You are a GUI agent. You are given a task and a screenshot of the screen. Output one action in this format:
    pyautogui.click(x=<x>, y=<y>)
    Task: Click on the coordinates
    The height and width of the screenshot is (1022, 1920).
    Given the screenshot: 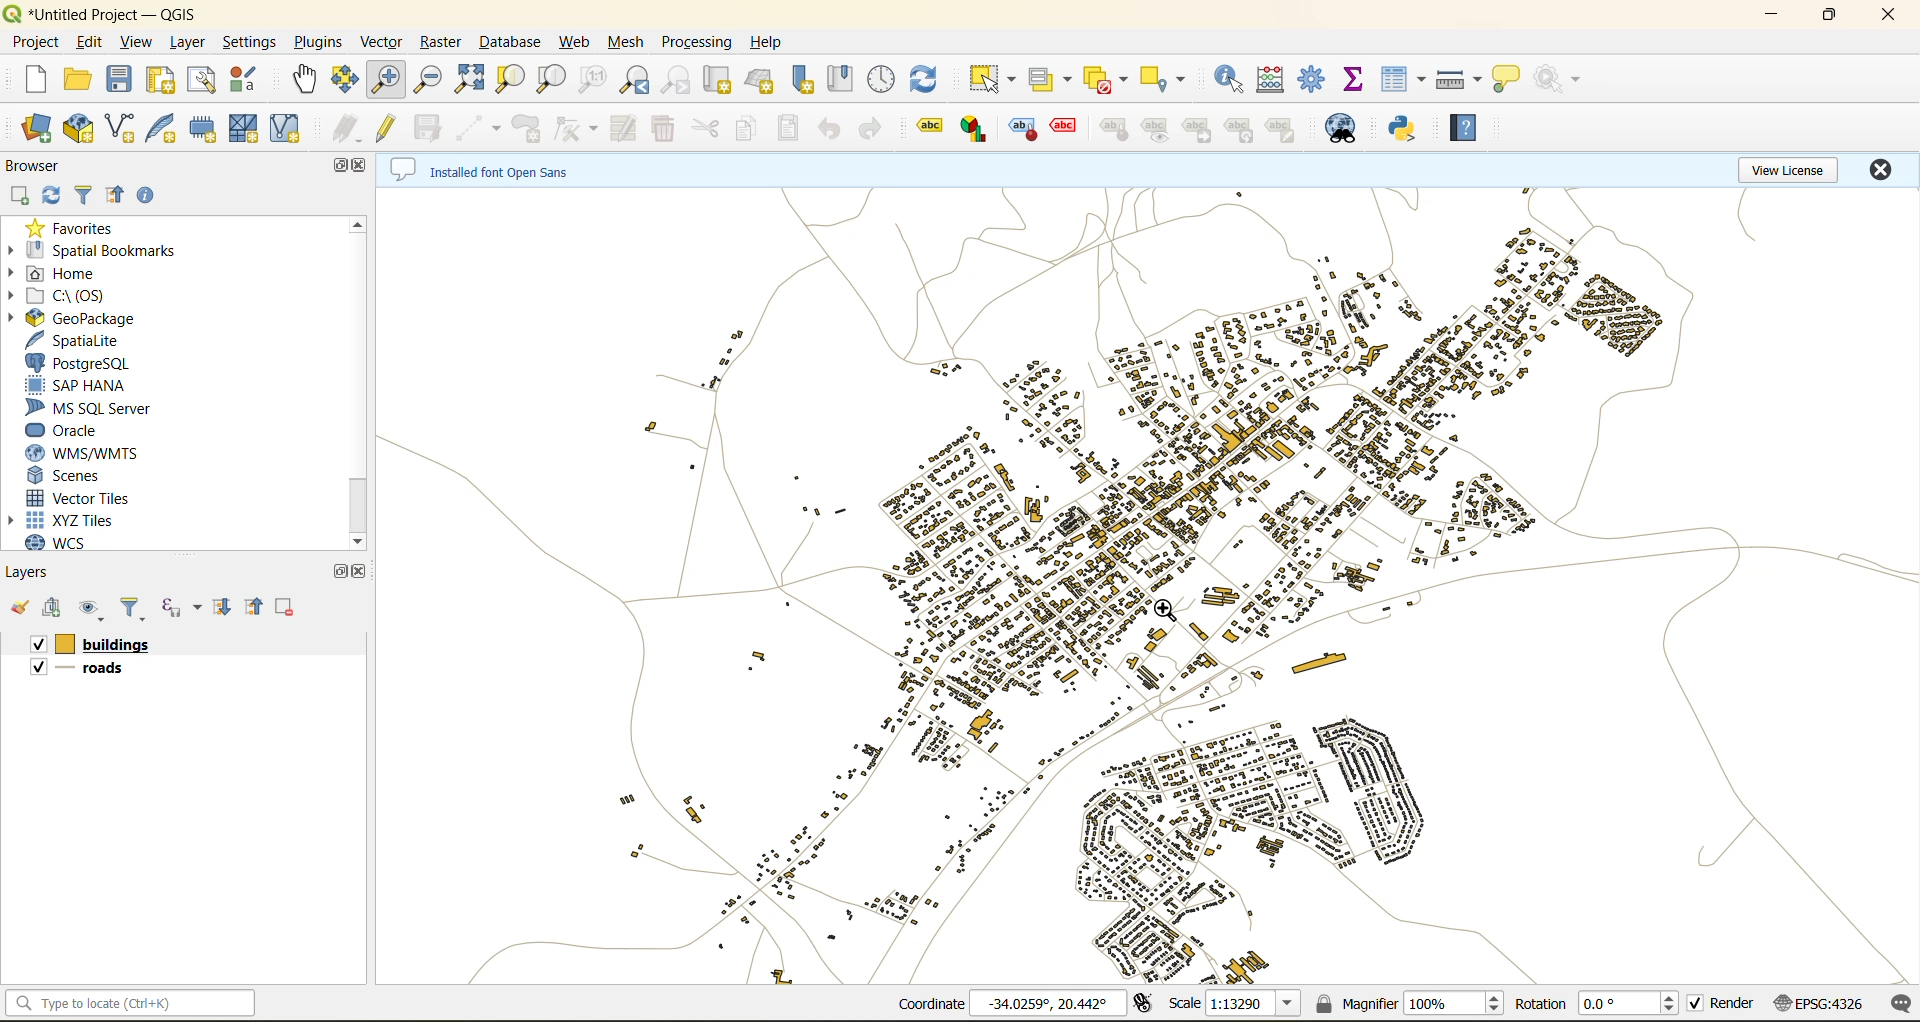 What is the action you would take?
    pyautogui.click(x=1014, y=1003)
    